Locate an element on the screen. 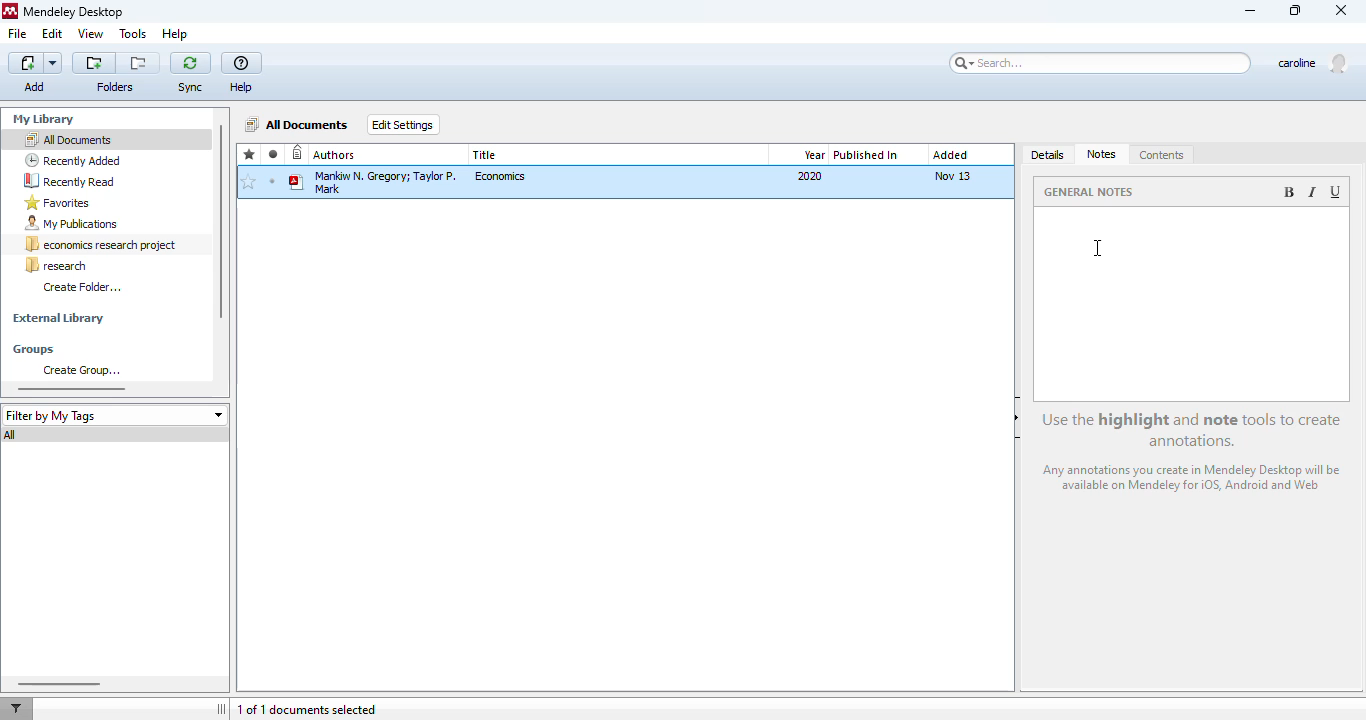 This screenshot has width=1366, height=720. toggle sidebar is located at coordinates (223, 709).